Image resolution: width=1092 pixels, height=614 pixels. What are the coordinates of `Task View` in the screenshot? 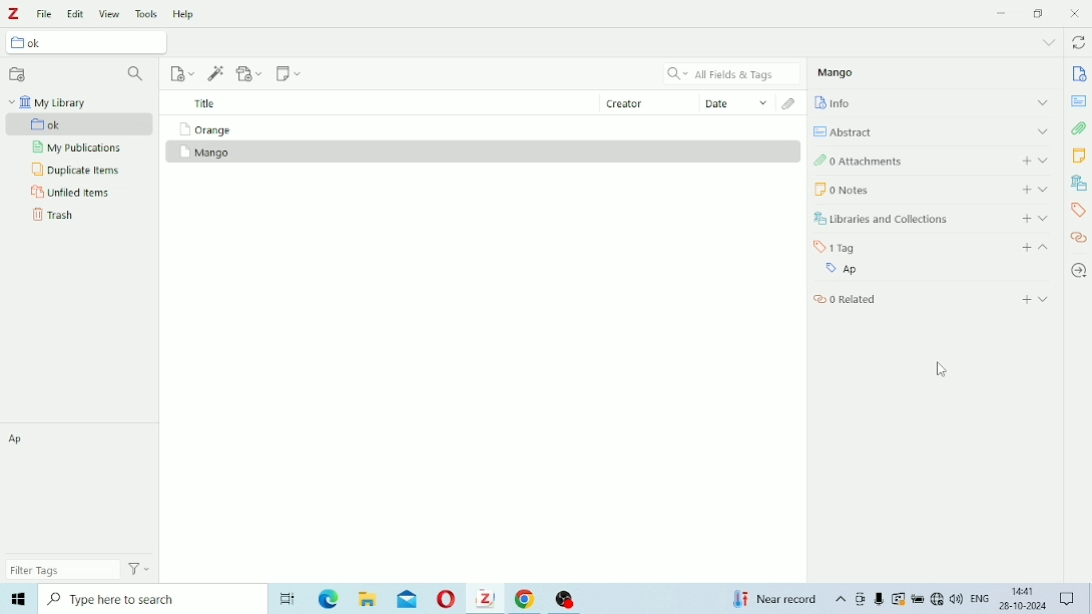 It's located at (290, 597).